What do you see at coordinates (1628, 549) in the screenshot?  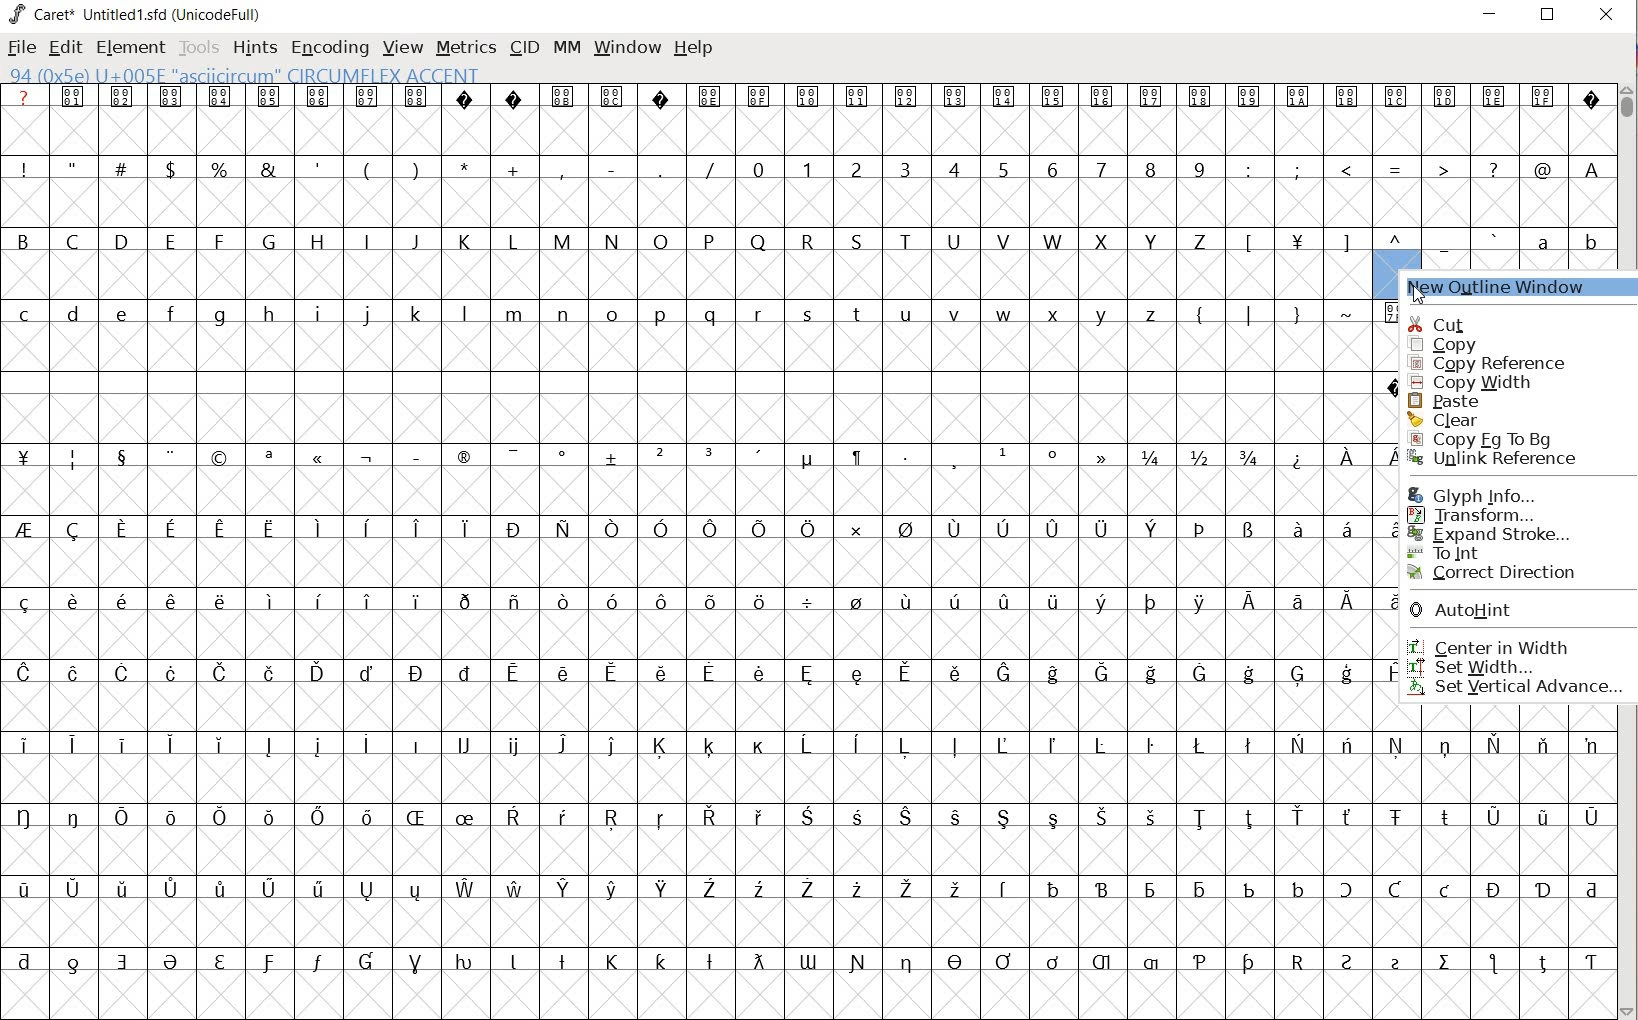 I see `SCROLLBAR` at bounding box center [1628, 549].